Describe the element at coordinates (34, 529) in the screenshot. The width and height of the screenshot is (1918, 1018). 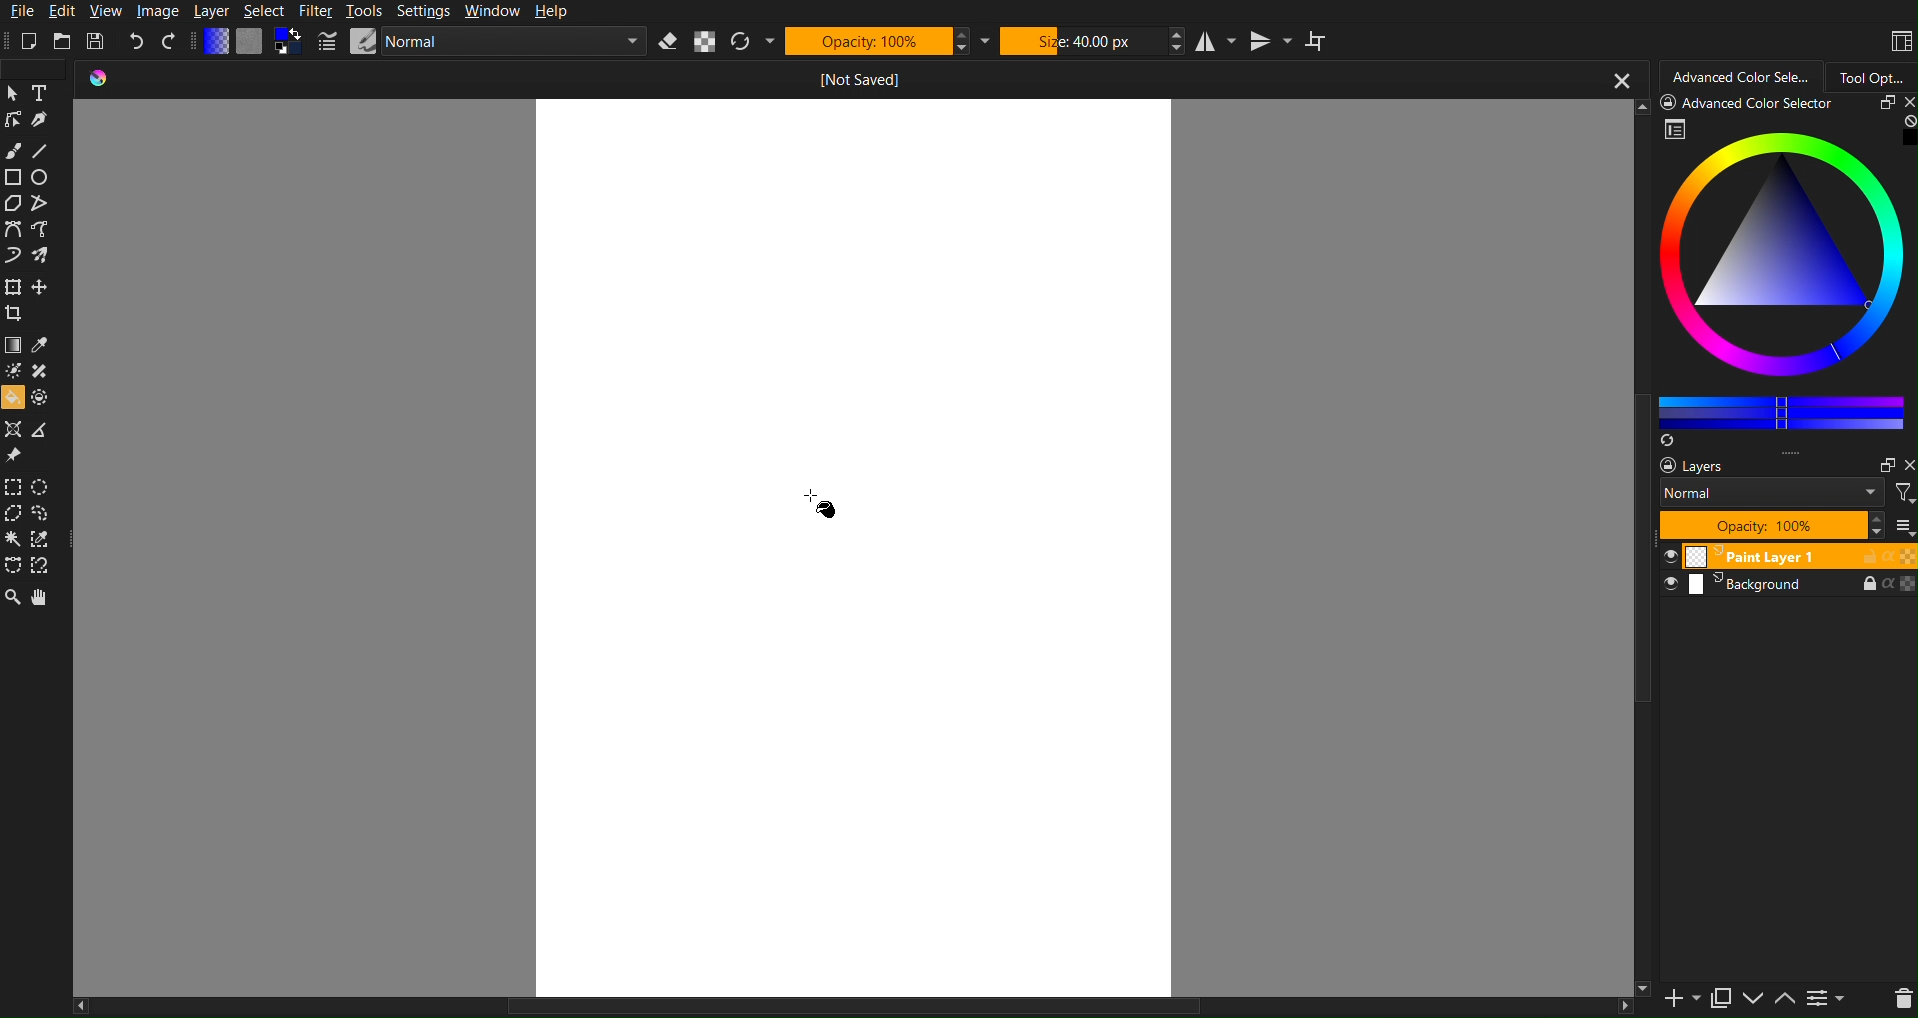
I see `Selection Tools` at that location.